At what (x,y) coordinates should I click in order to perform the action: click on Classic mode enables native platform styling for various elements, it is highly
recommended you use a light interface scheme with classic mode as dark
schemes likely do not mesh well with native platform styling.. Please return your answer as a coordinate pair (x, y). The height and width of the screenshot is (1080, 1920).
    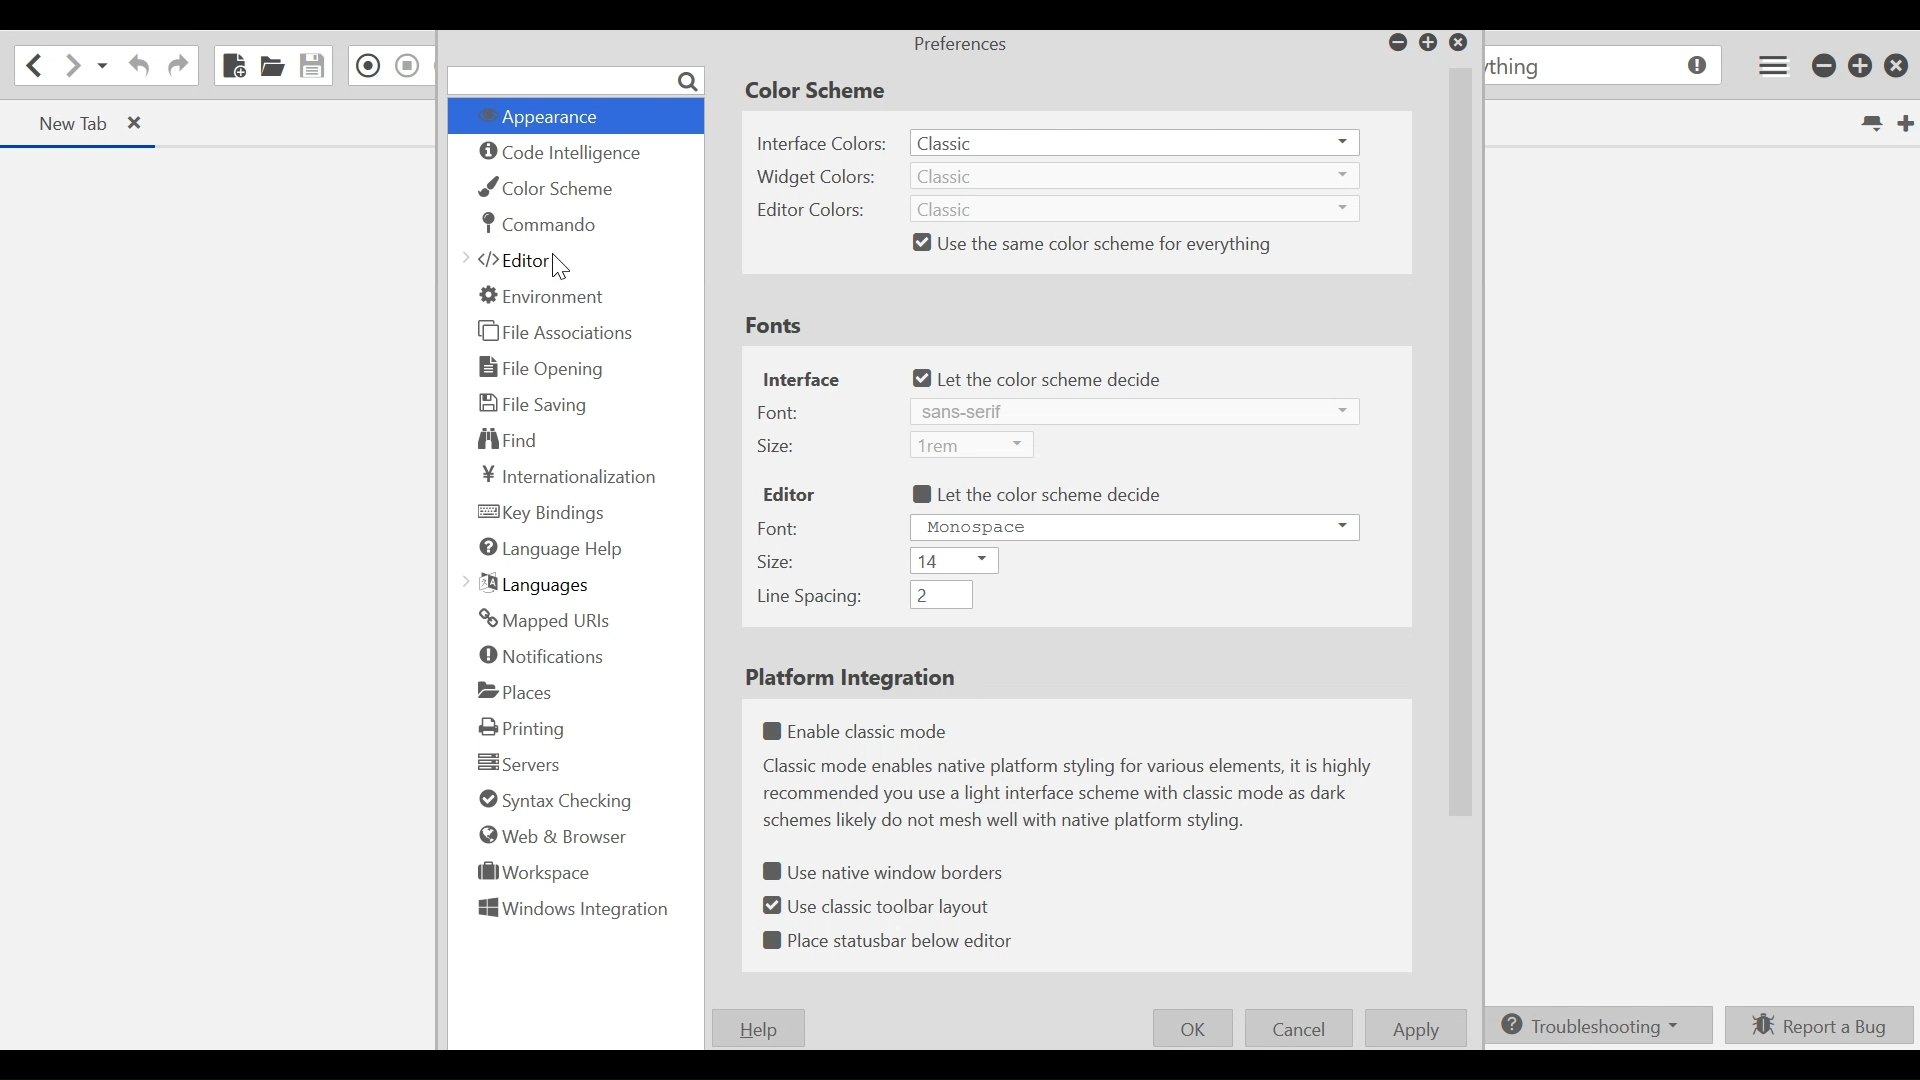
    Looking at the image, I should click on (1076, 798).